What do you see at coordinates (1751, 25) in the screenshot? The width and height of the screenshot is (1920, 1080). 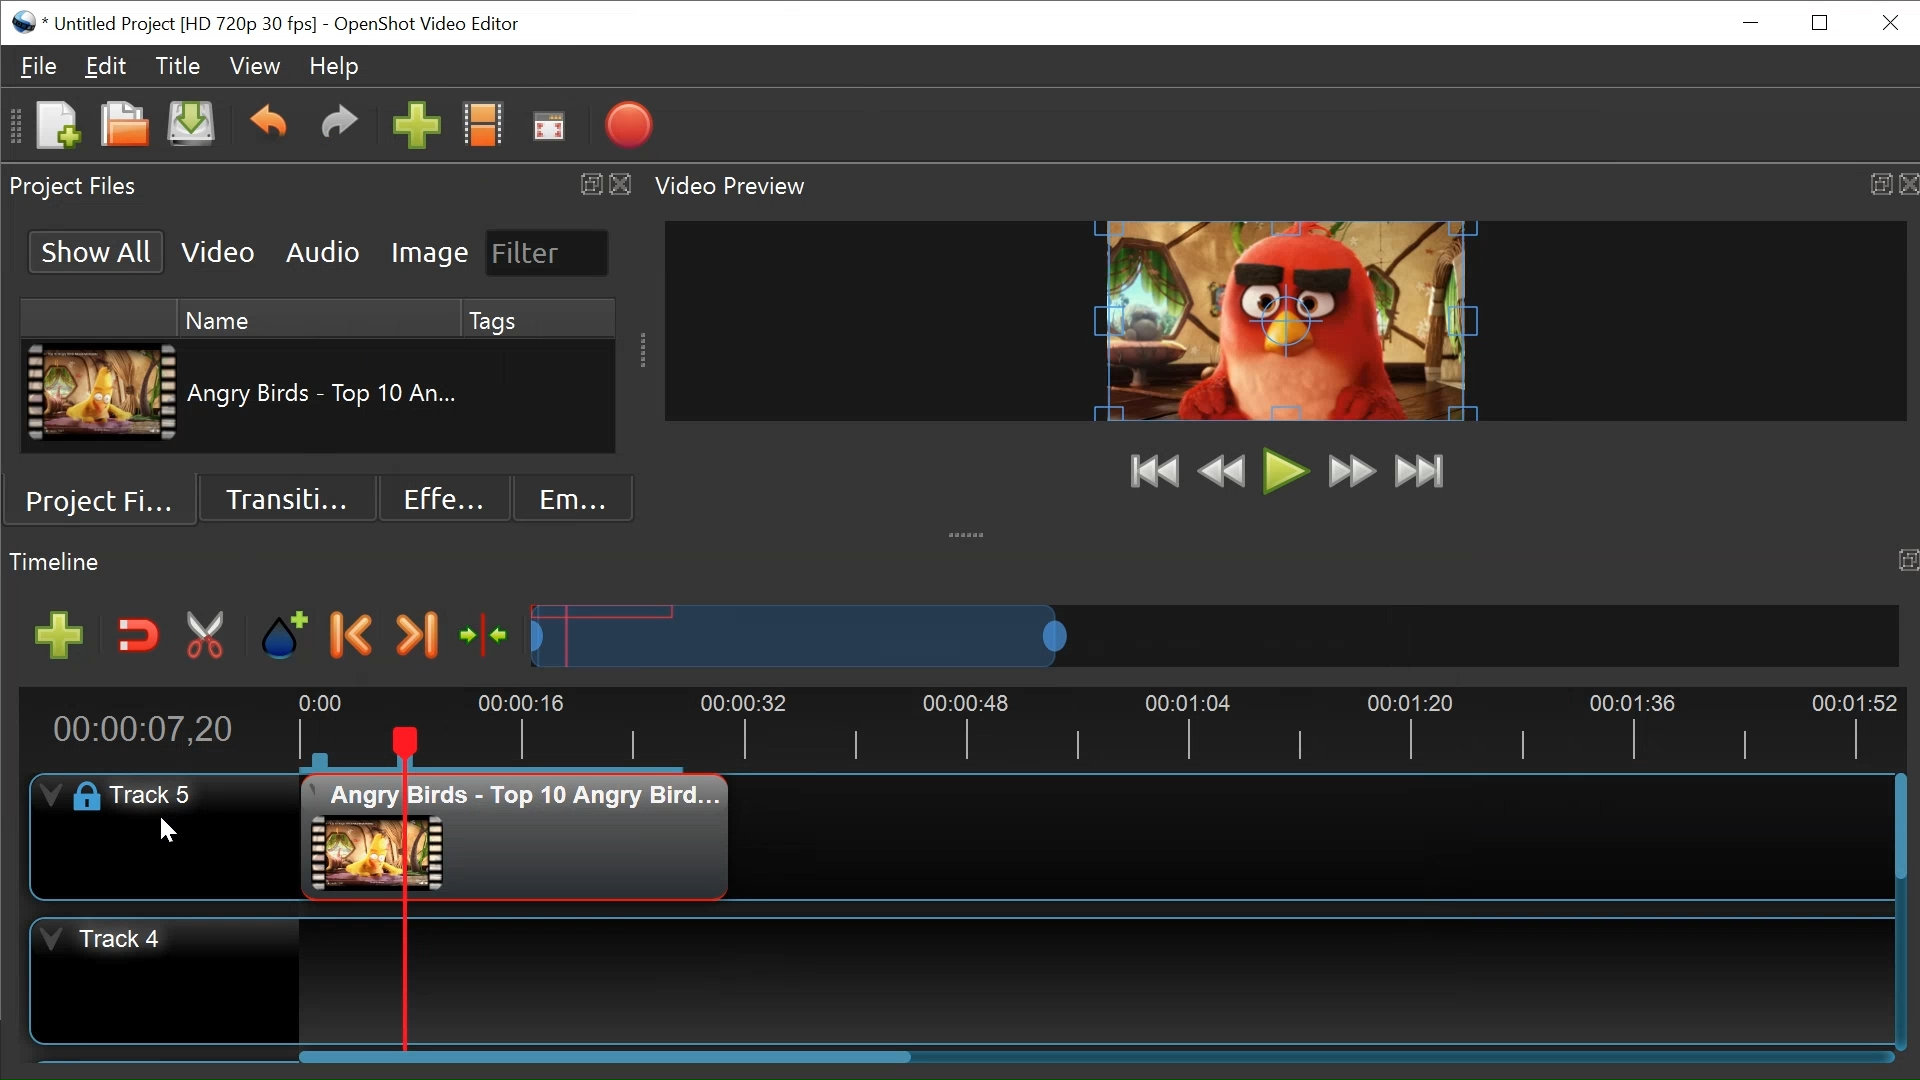 I see `minimize` at bounding box center [1751, 25].